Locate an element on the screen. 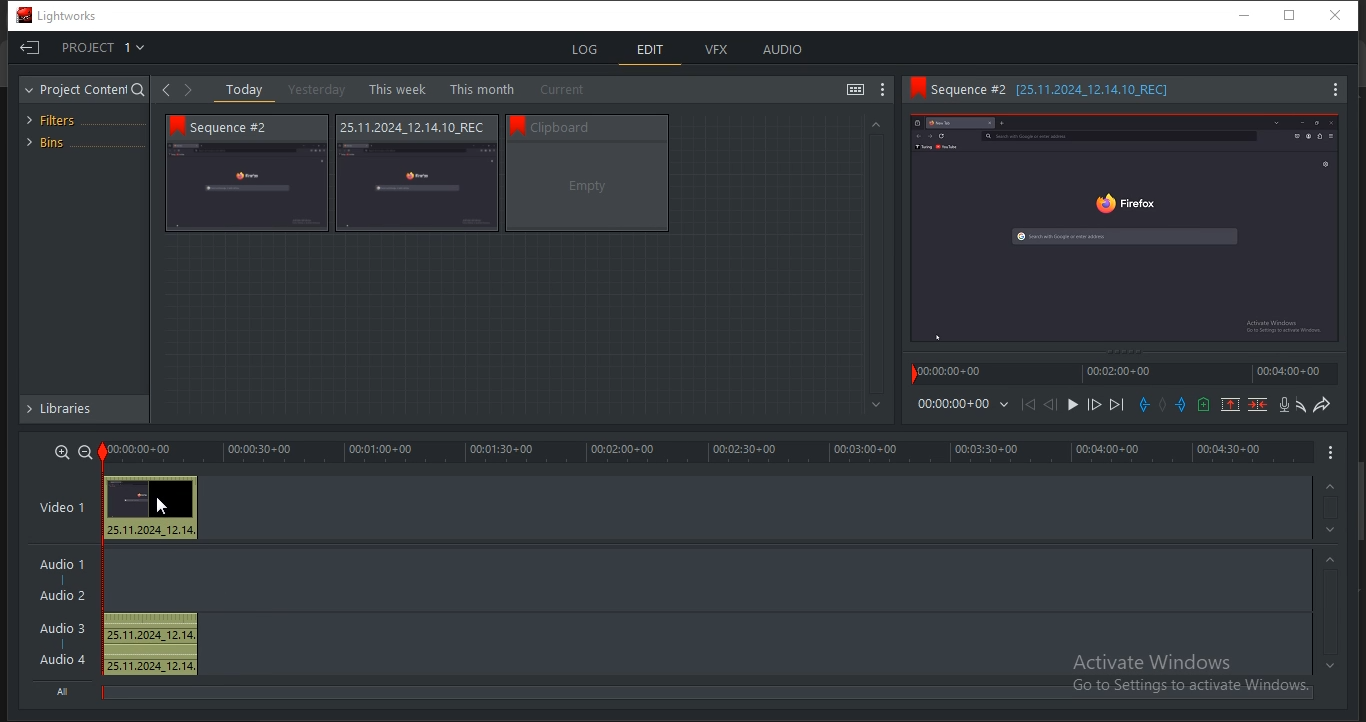 This screenshot has width=1366, height=722. delete marked section is located at coordinates (1258, 405).